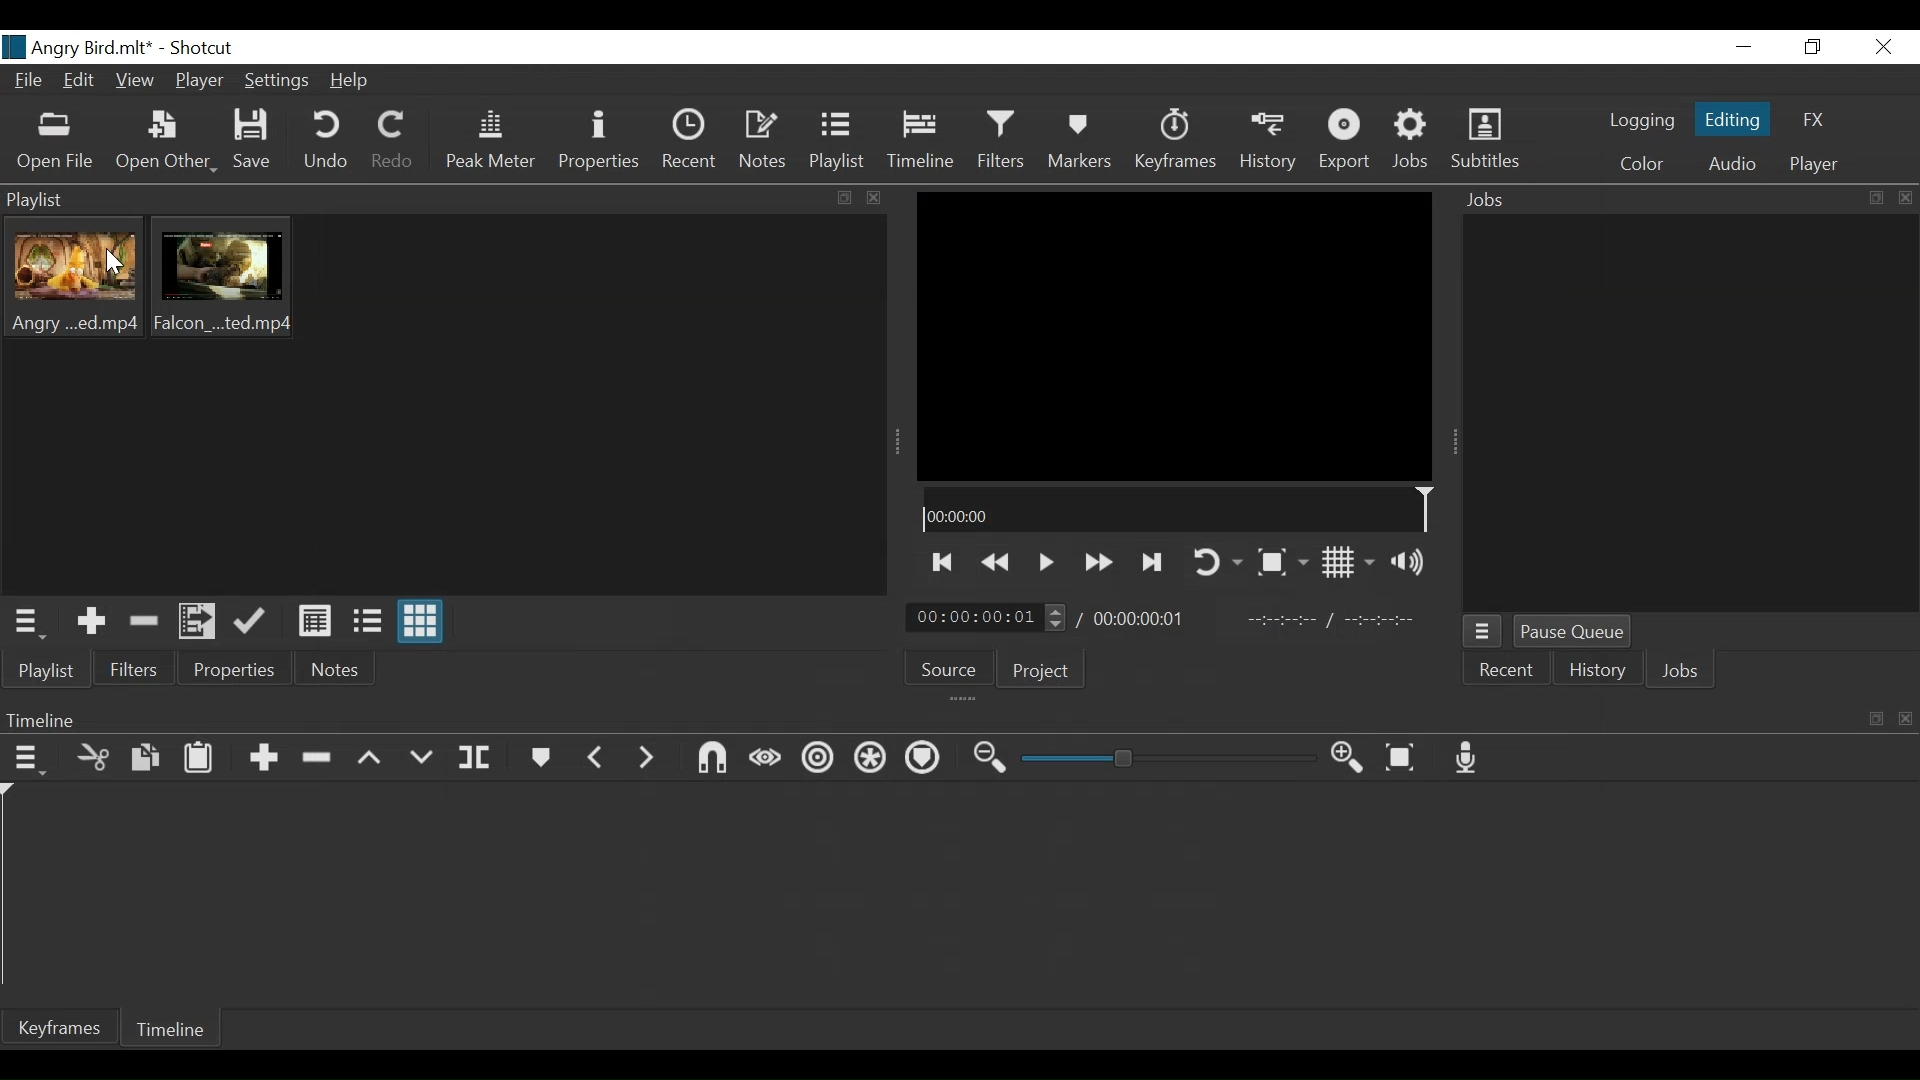 The image size is (1920, 1080). Describe the element at coordinates (949, 669) in the screenshot. I see `Source` at that location.